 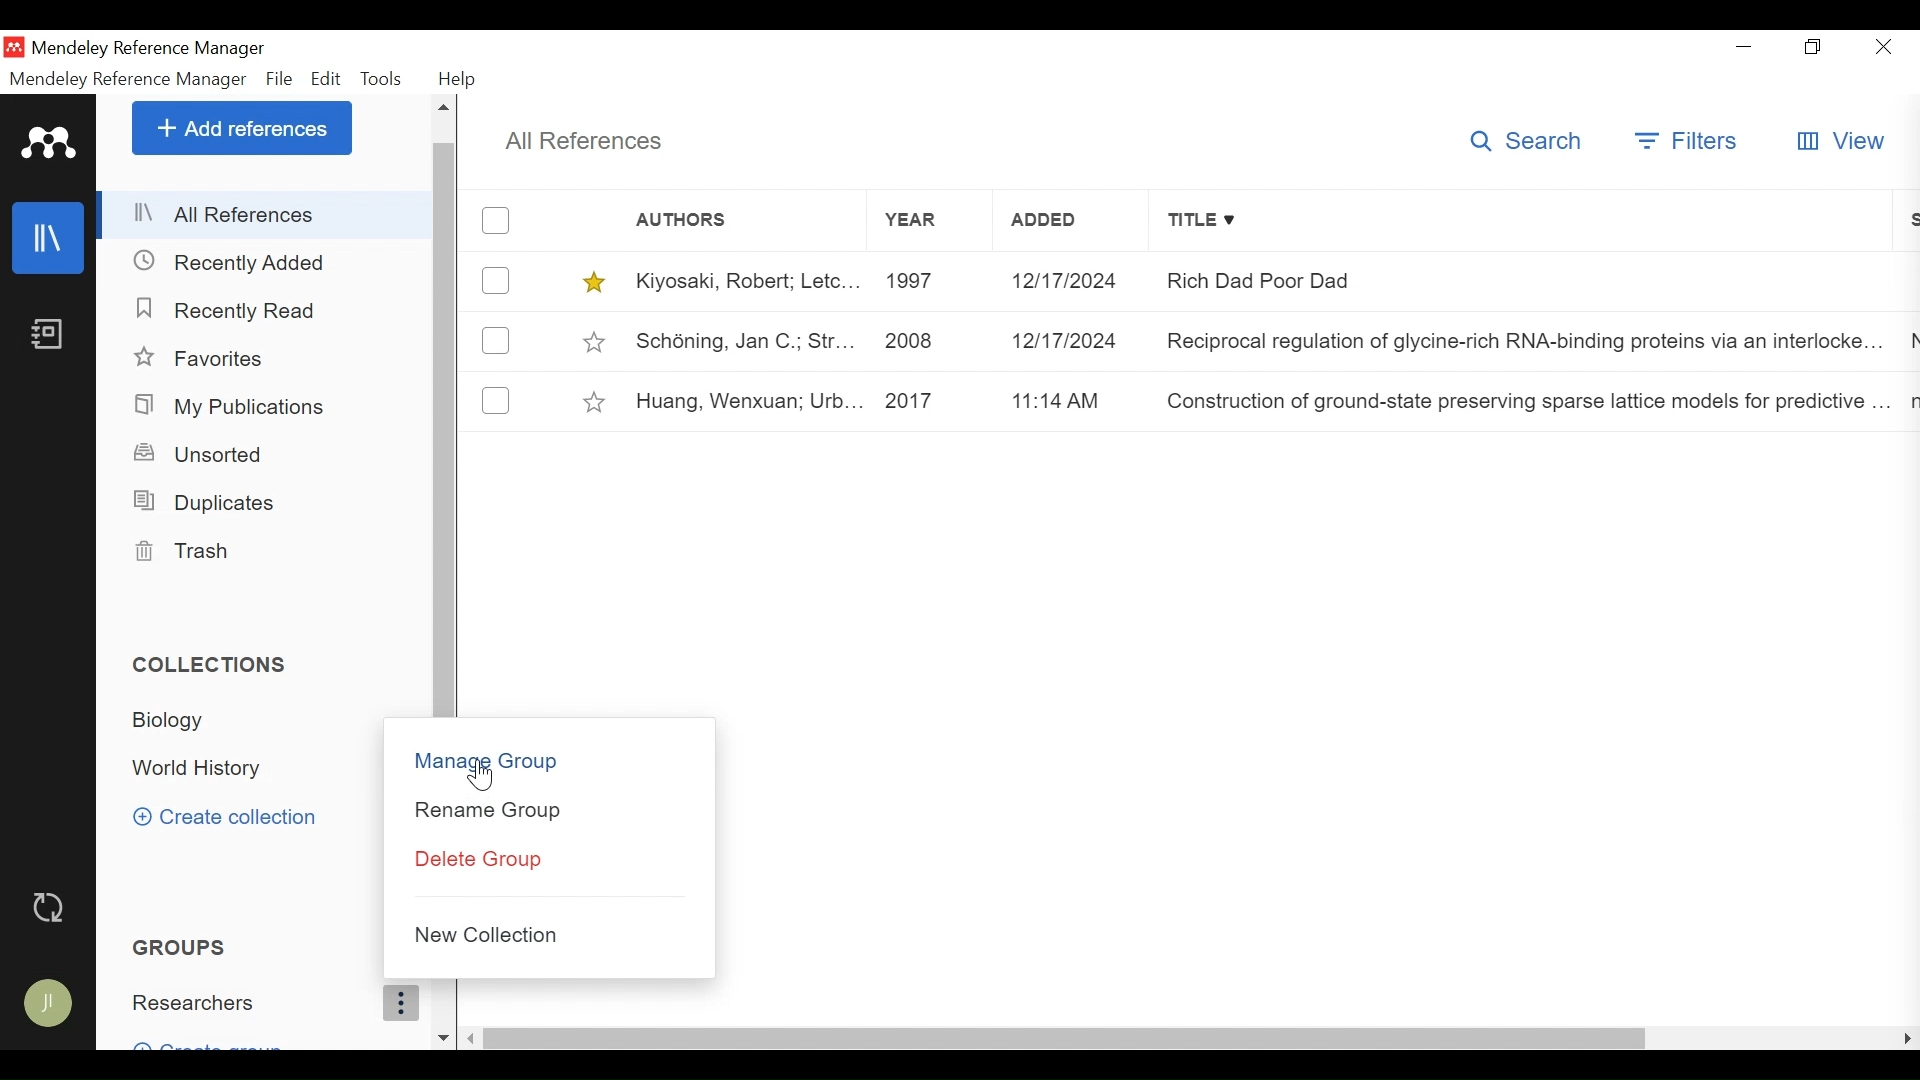 What do you see at coordinates (189, 552) in the screenshot?
I see `Trash` at bounding box center [189, 552].